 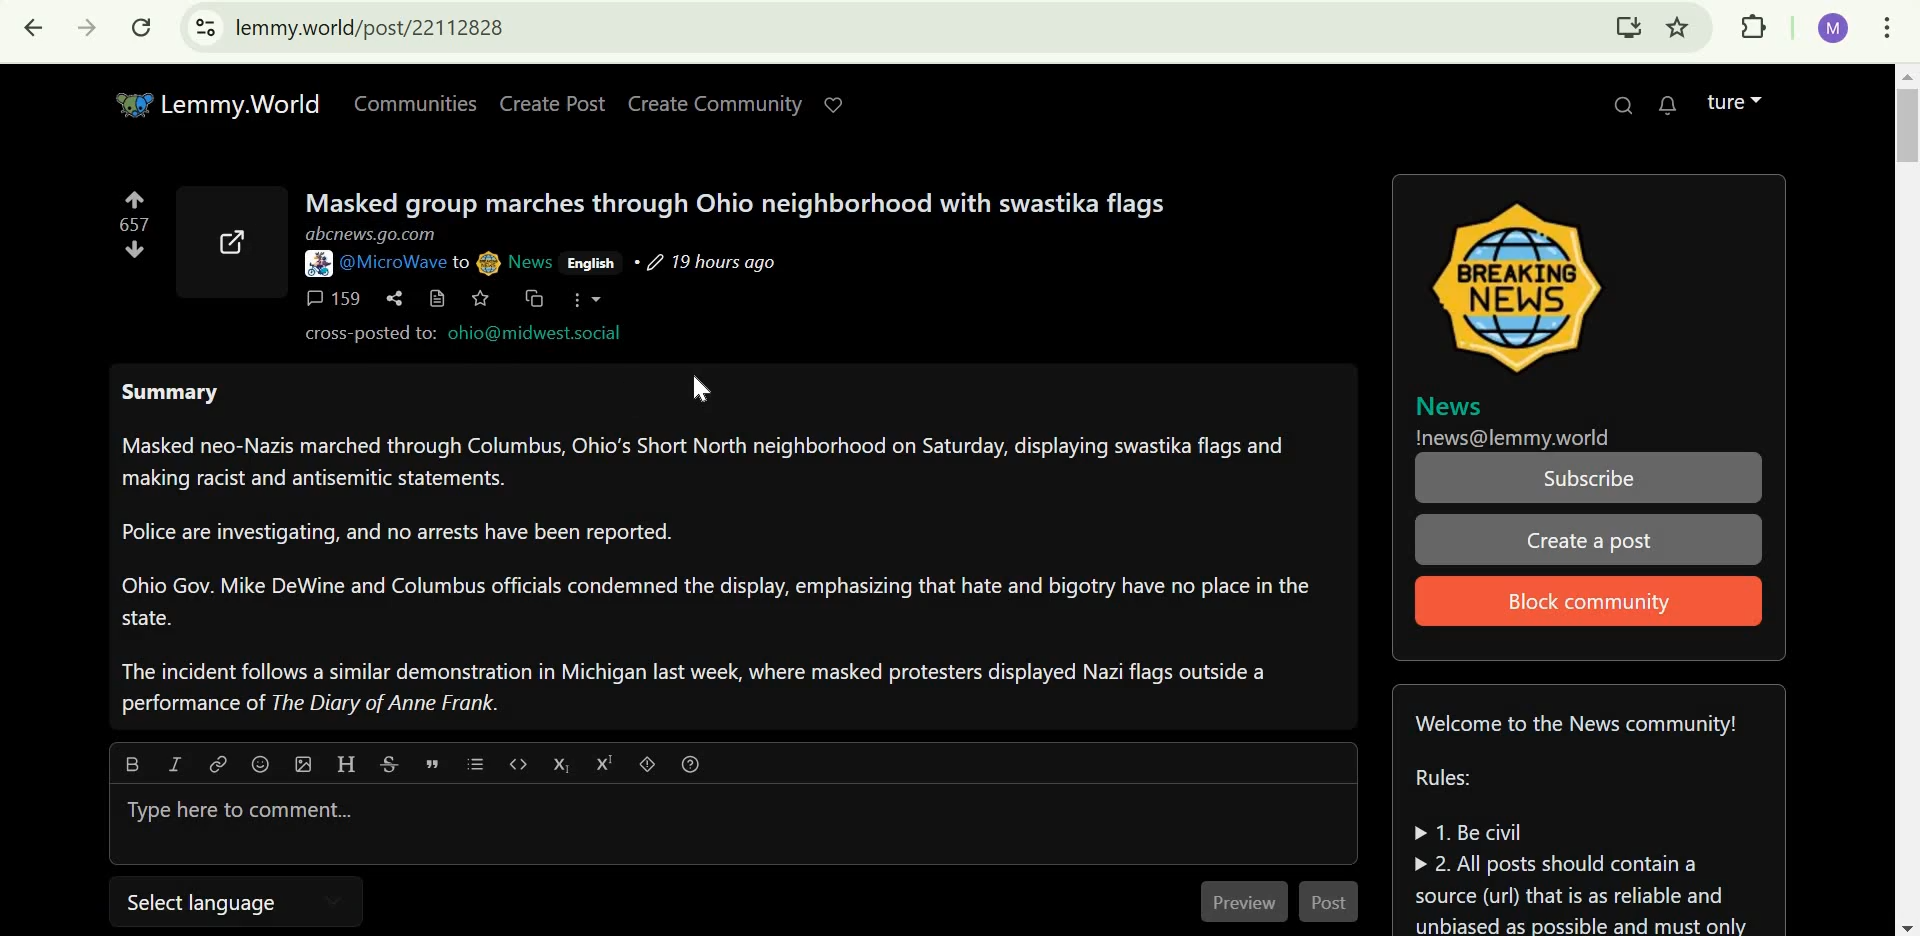 What do you see at coordinates (516, 764) in the screenshot?
I see `code` at bounding box center [516, 764].